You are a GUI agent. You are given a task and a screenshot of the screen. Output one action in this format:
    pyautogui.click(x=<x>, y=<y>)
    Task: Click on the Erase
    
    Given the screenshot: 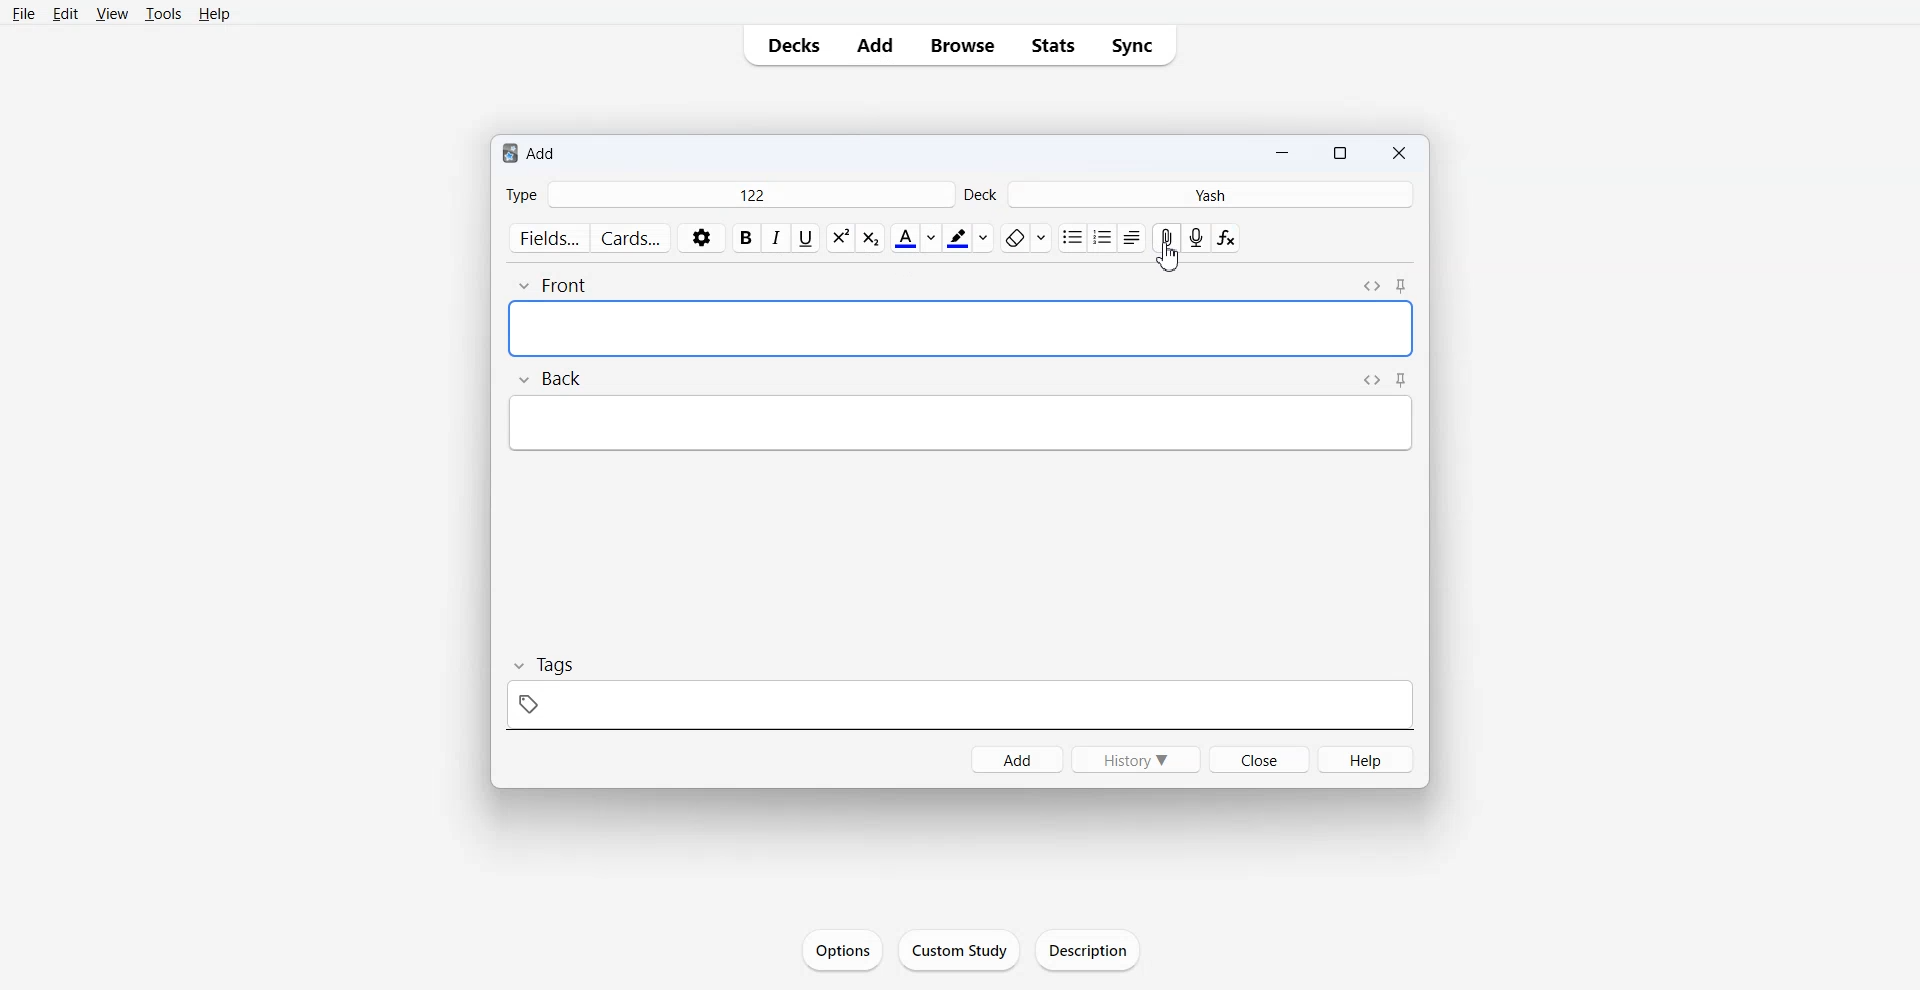 What is the action you would take?
    pyautogui.click(x=1026, y=238)
    